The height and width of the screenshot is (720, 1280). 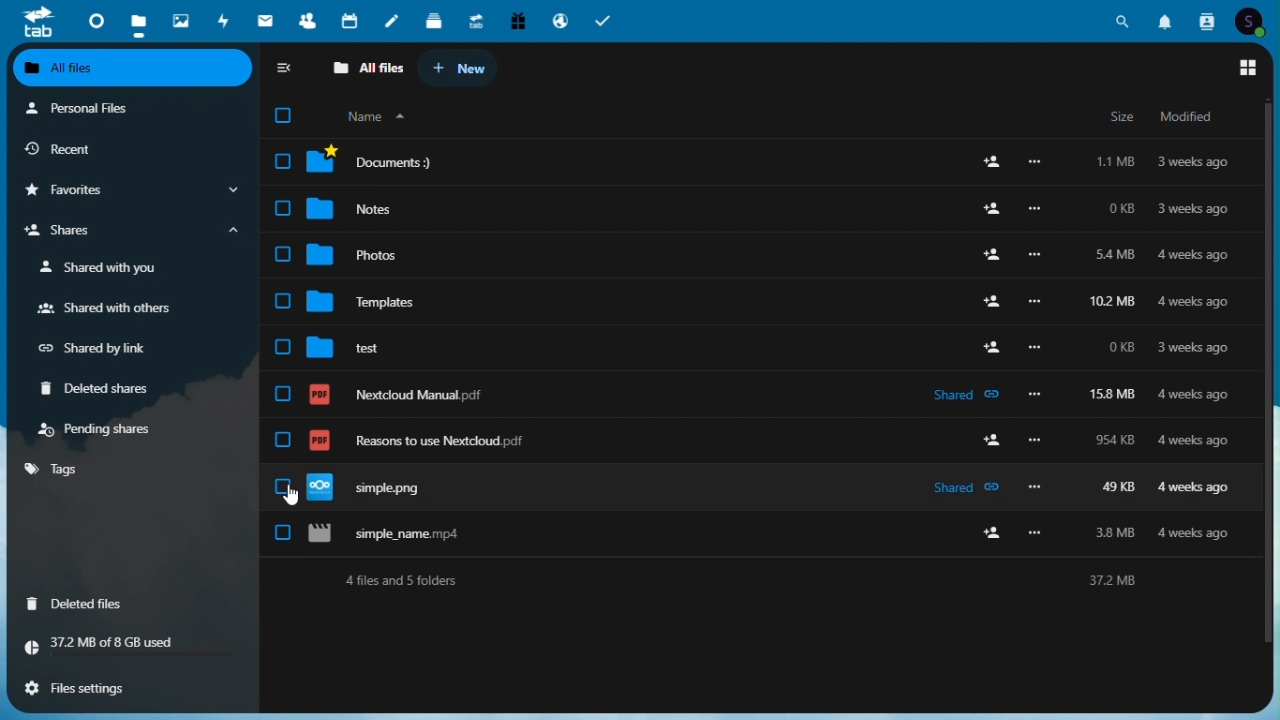 I want to click on files, so click(x=762, y=162).